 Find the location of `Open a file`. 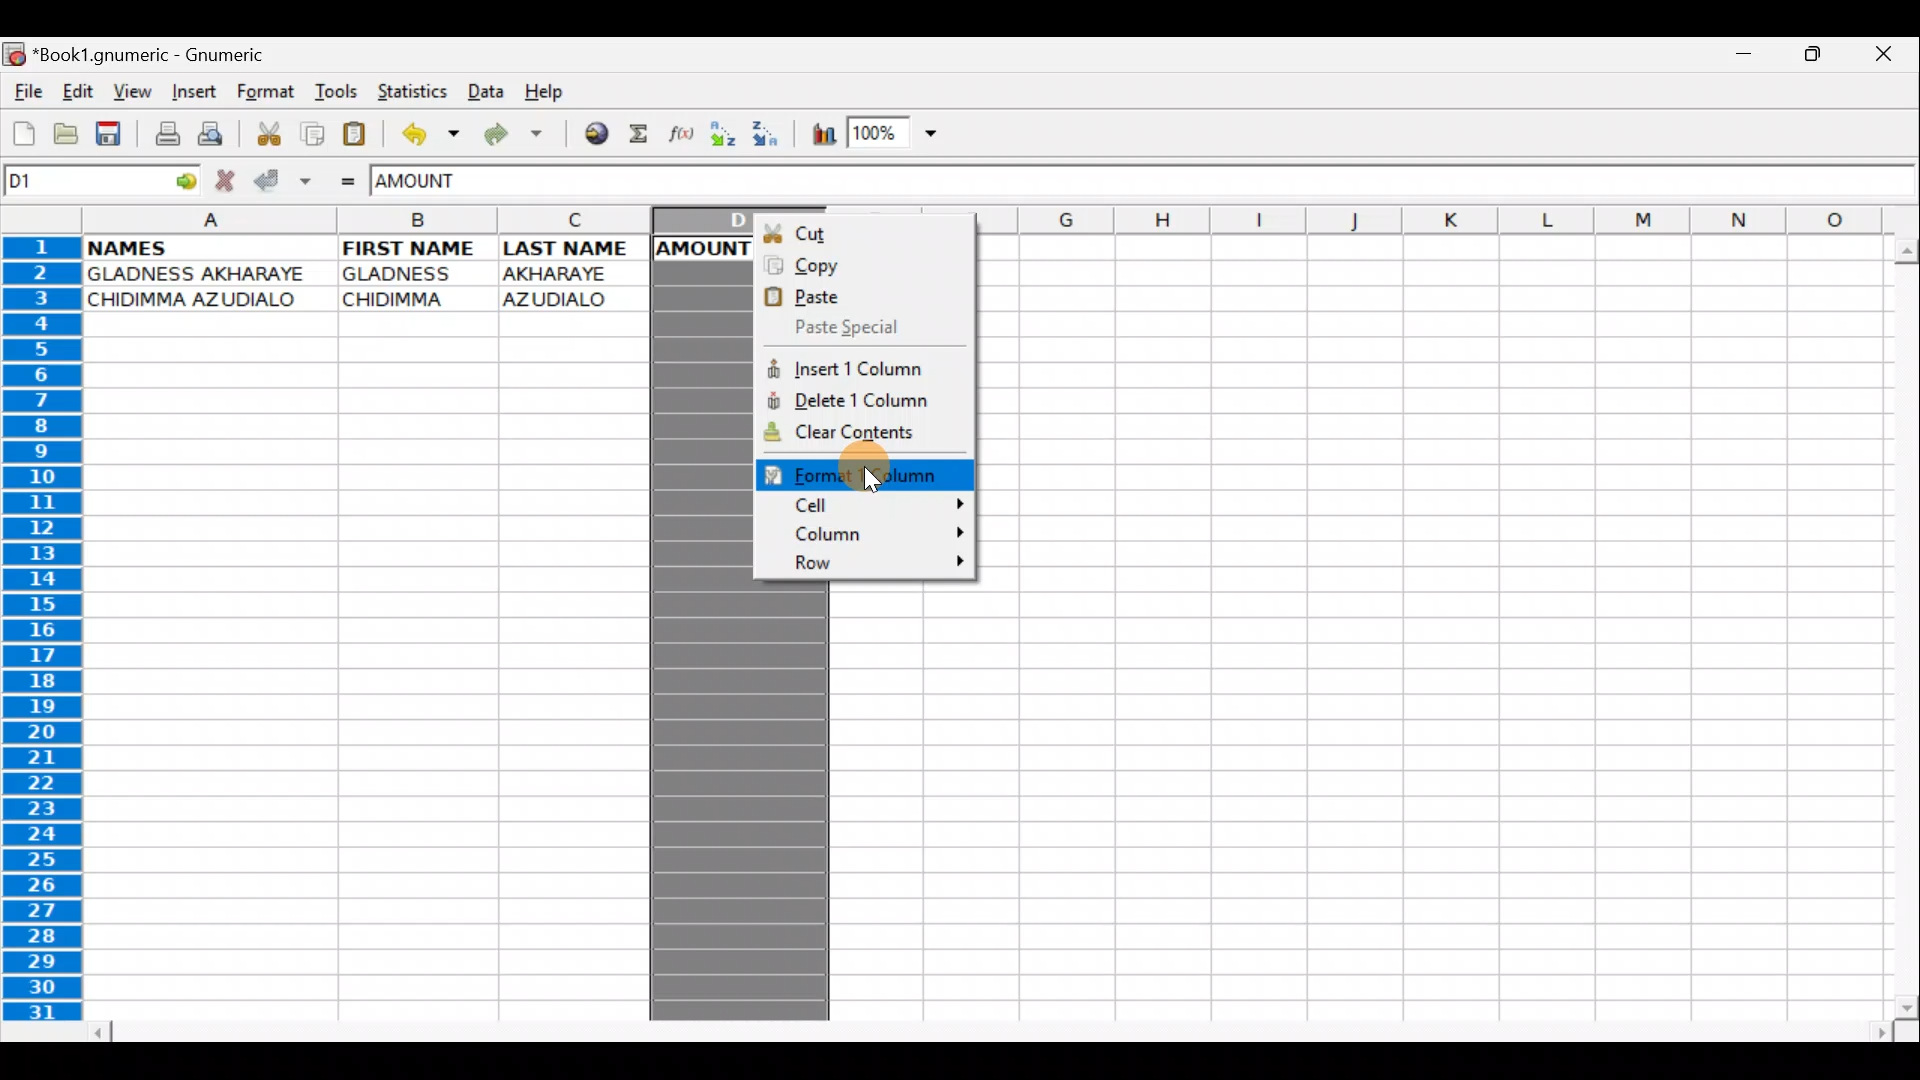

Open a file is located at coordinates (61, 137).